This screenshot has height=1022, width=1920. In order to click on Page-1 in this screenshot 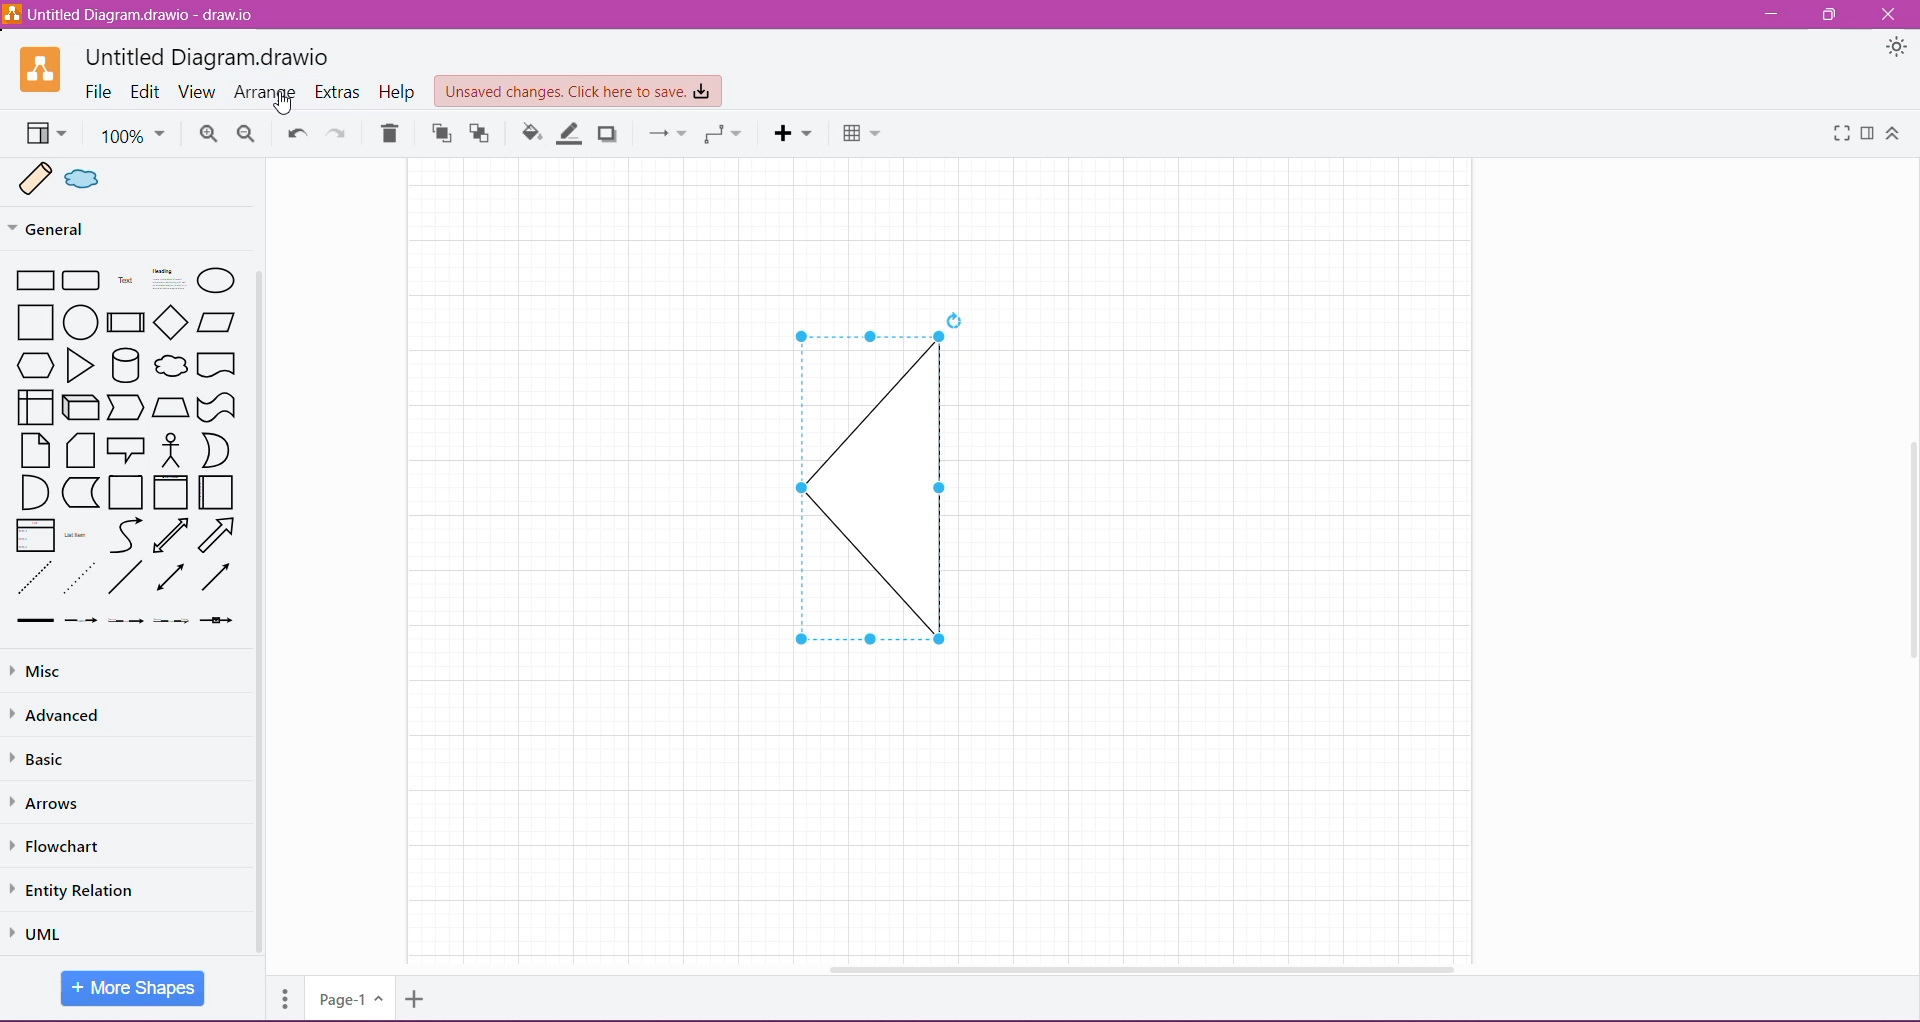, I will do `click(351, 998)`.